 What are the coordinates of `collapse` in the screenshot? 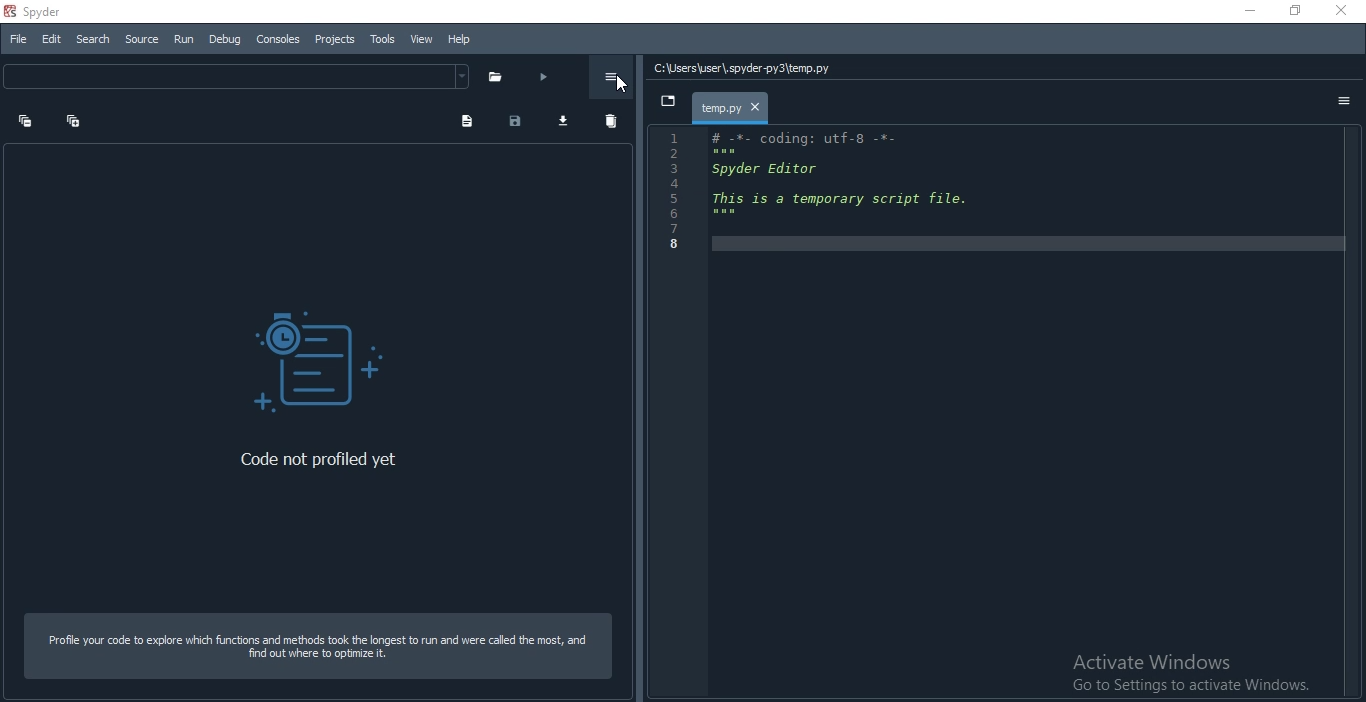 It's located at (79, 118).